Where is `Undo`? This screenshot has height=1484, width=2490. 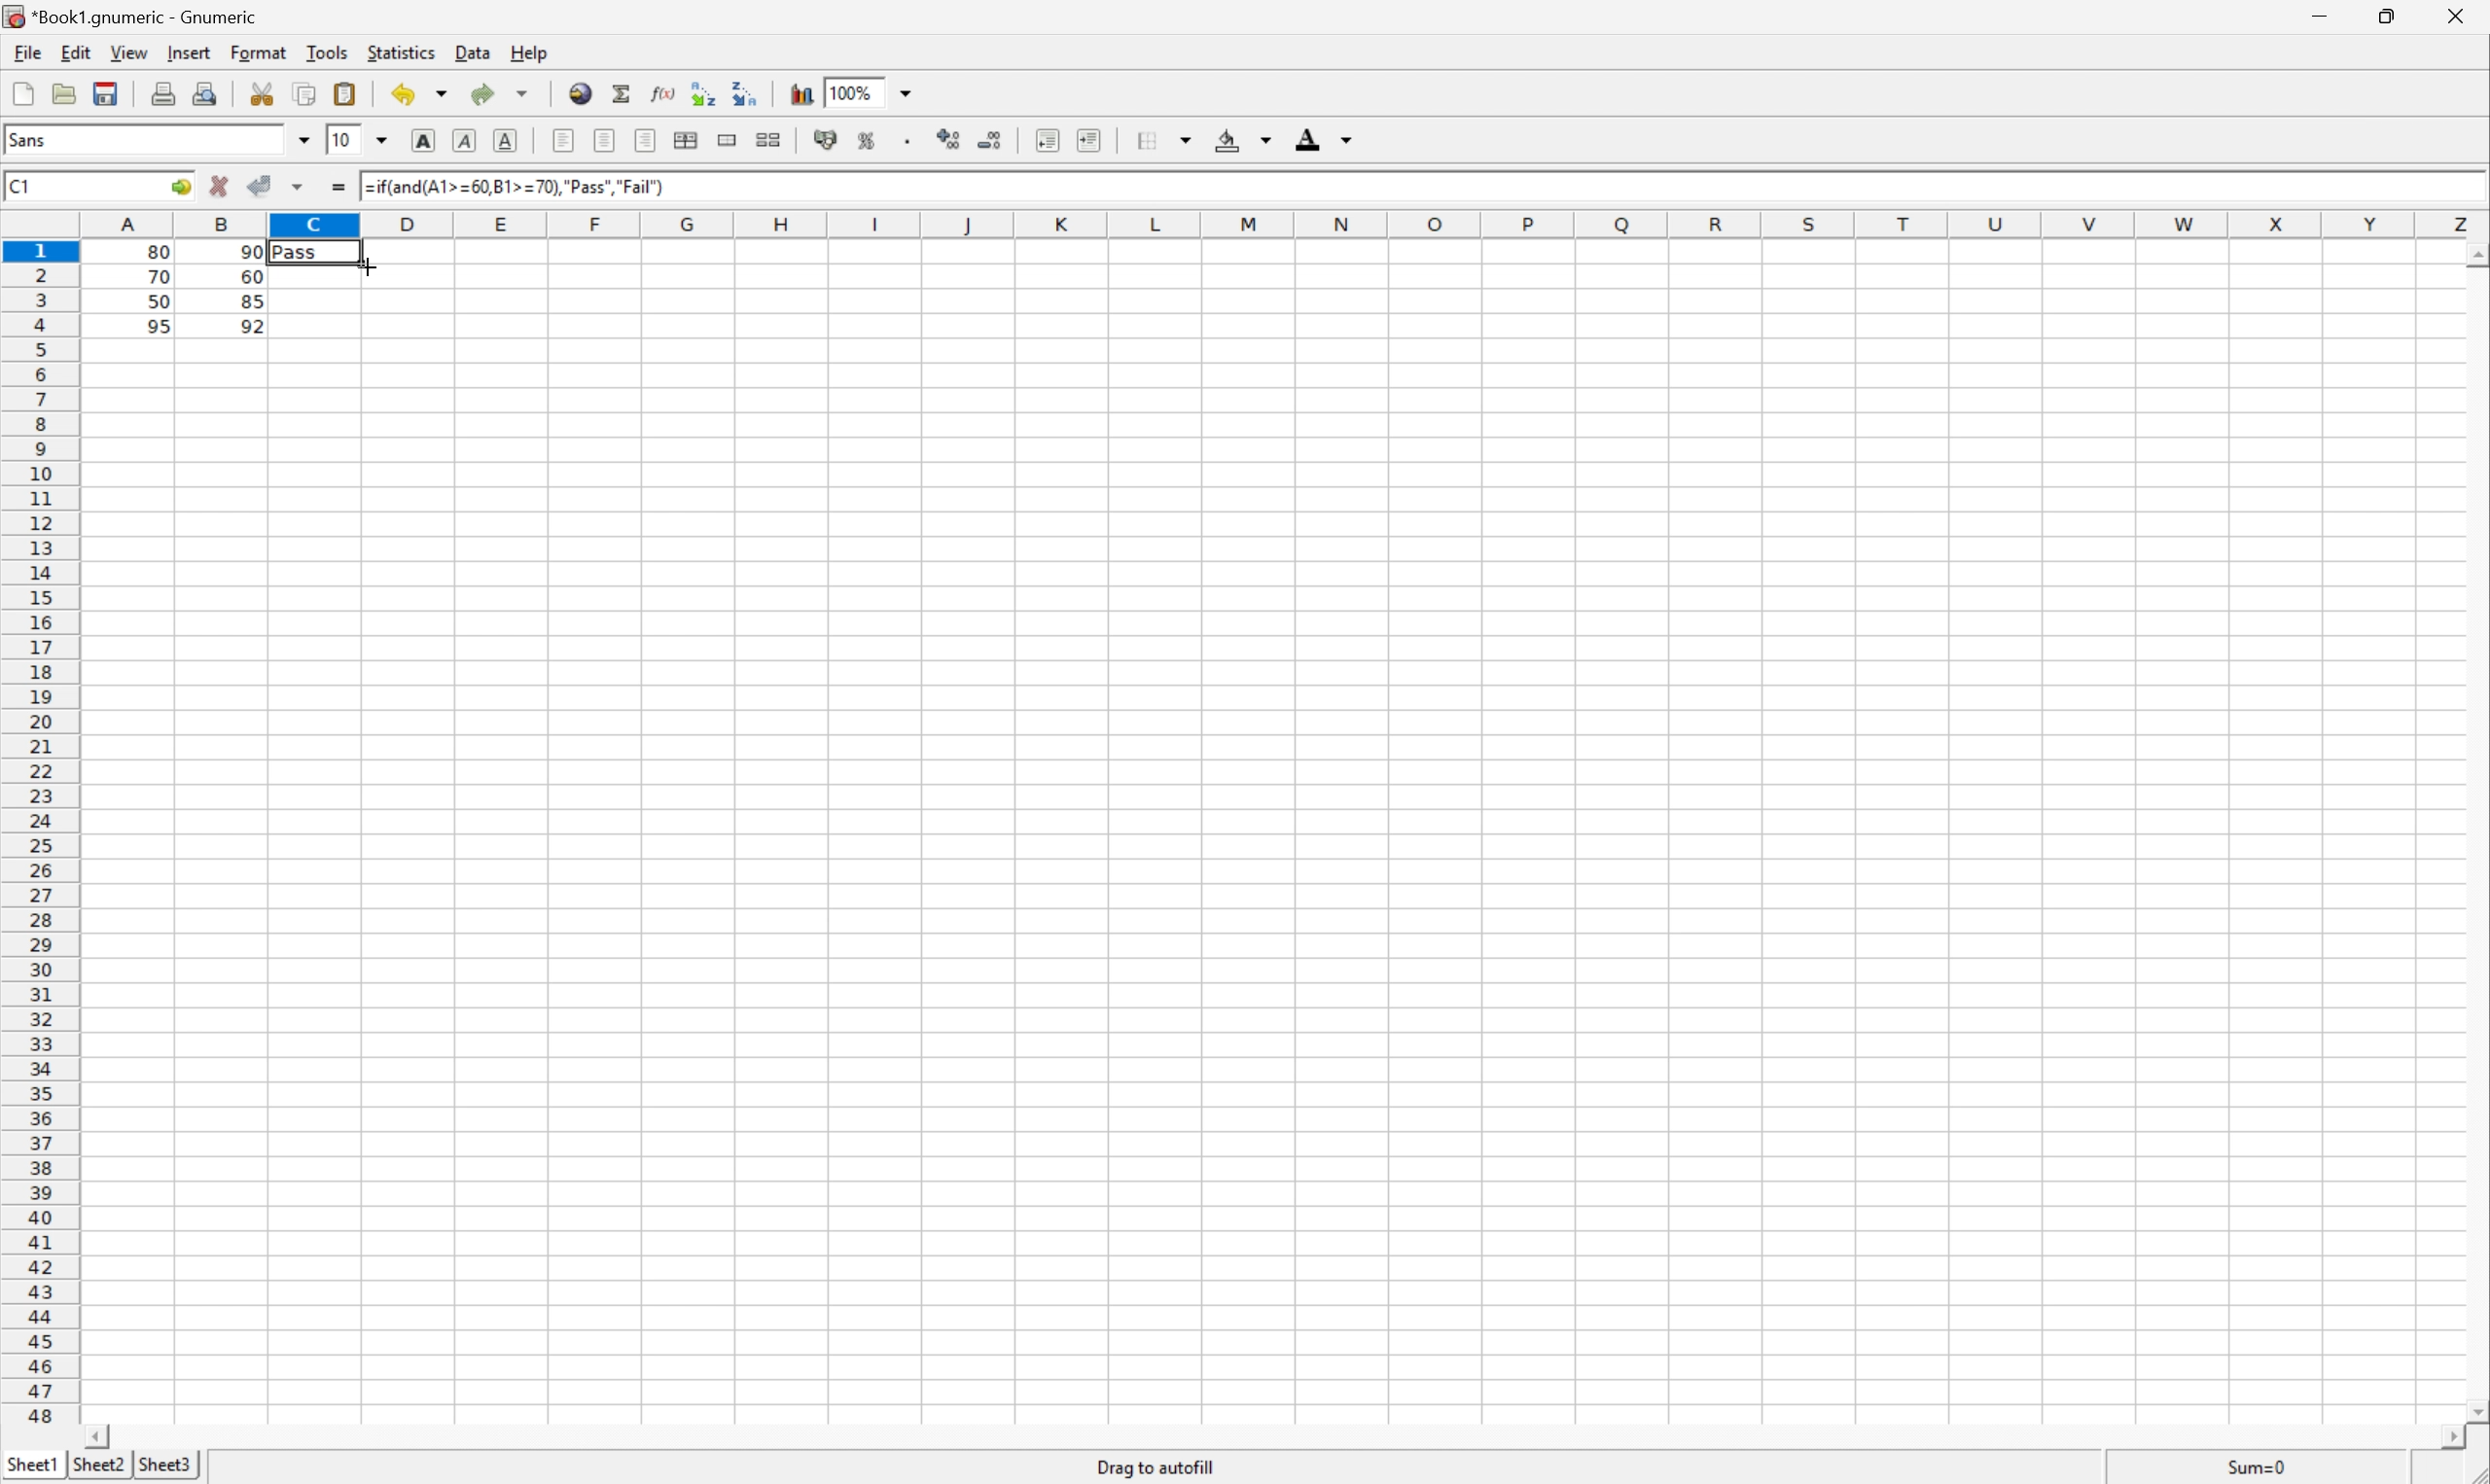
Undo is located at coordinates (403, 95).